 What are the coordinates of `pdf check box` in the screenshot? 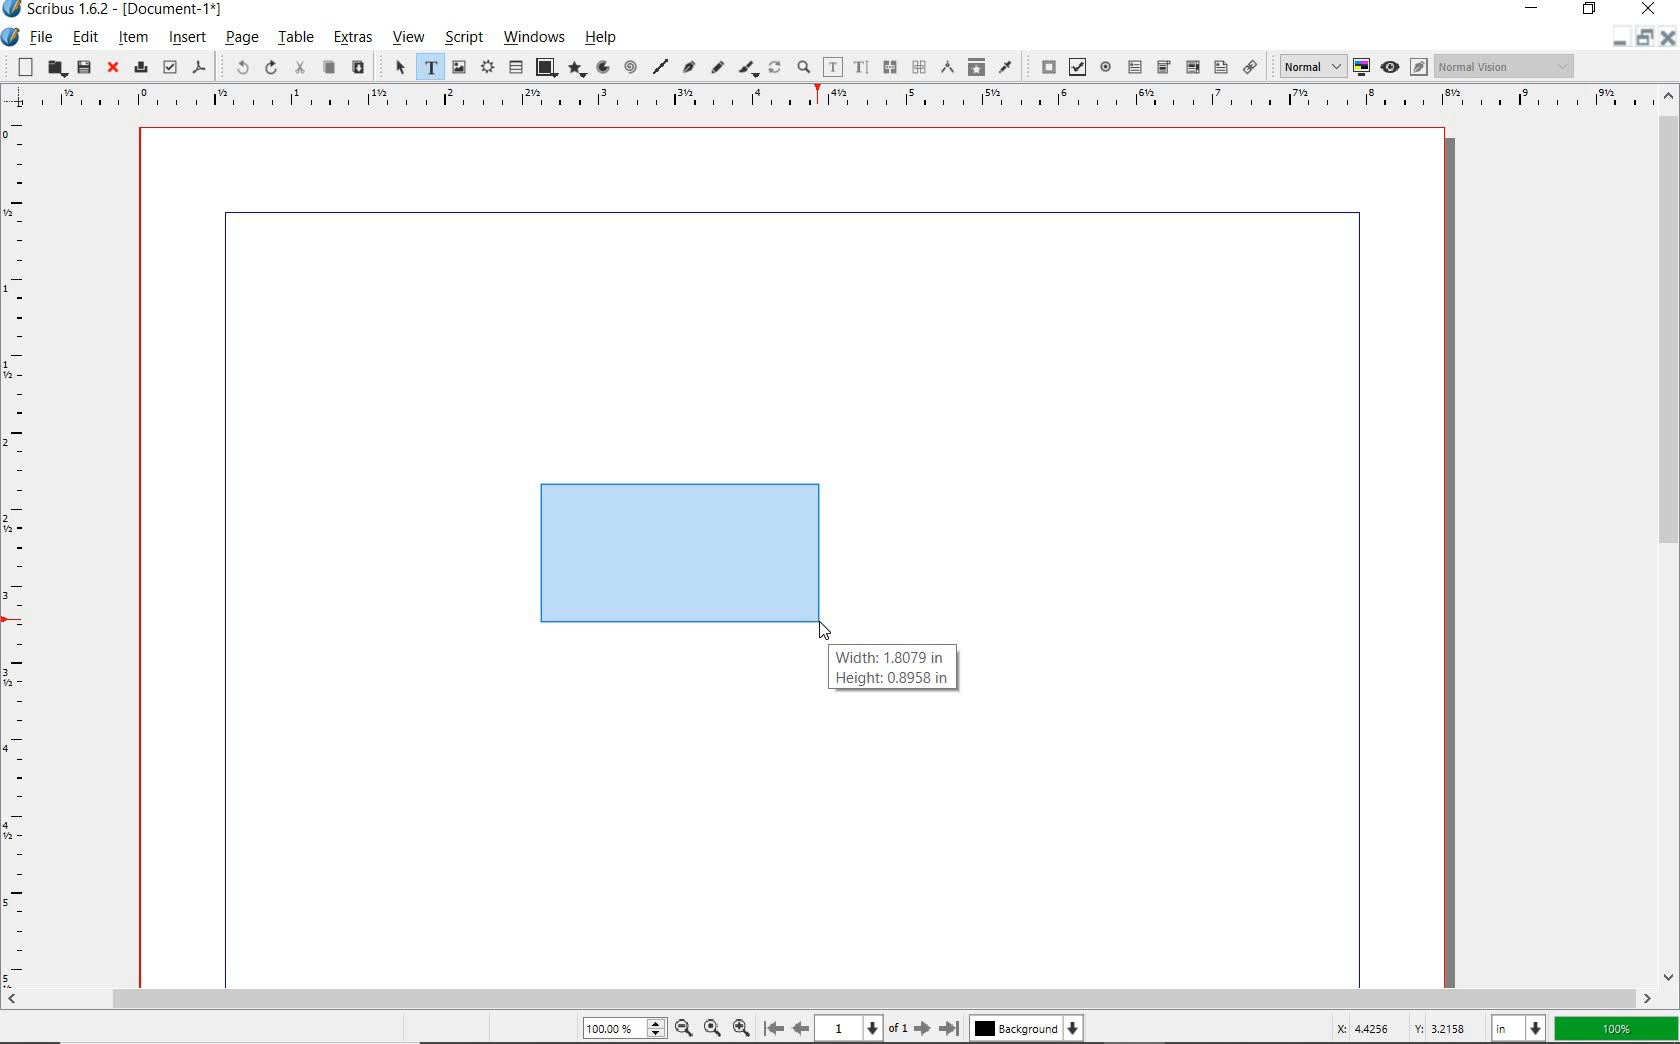 It's located at (1075, 66).